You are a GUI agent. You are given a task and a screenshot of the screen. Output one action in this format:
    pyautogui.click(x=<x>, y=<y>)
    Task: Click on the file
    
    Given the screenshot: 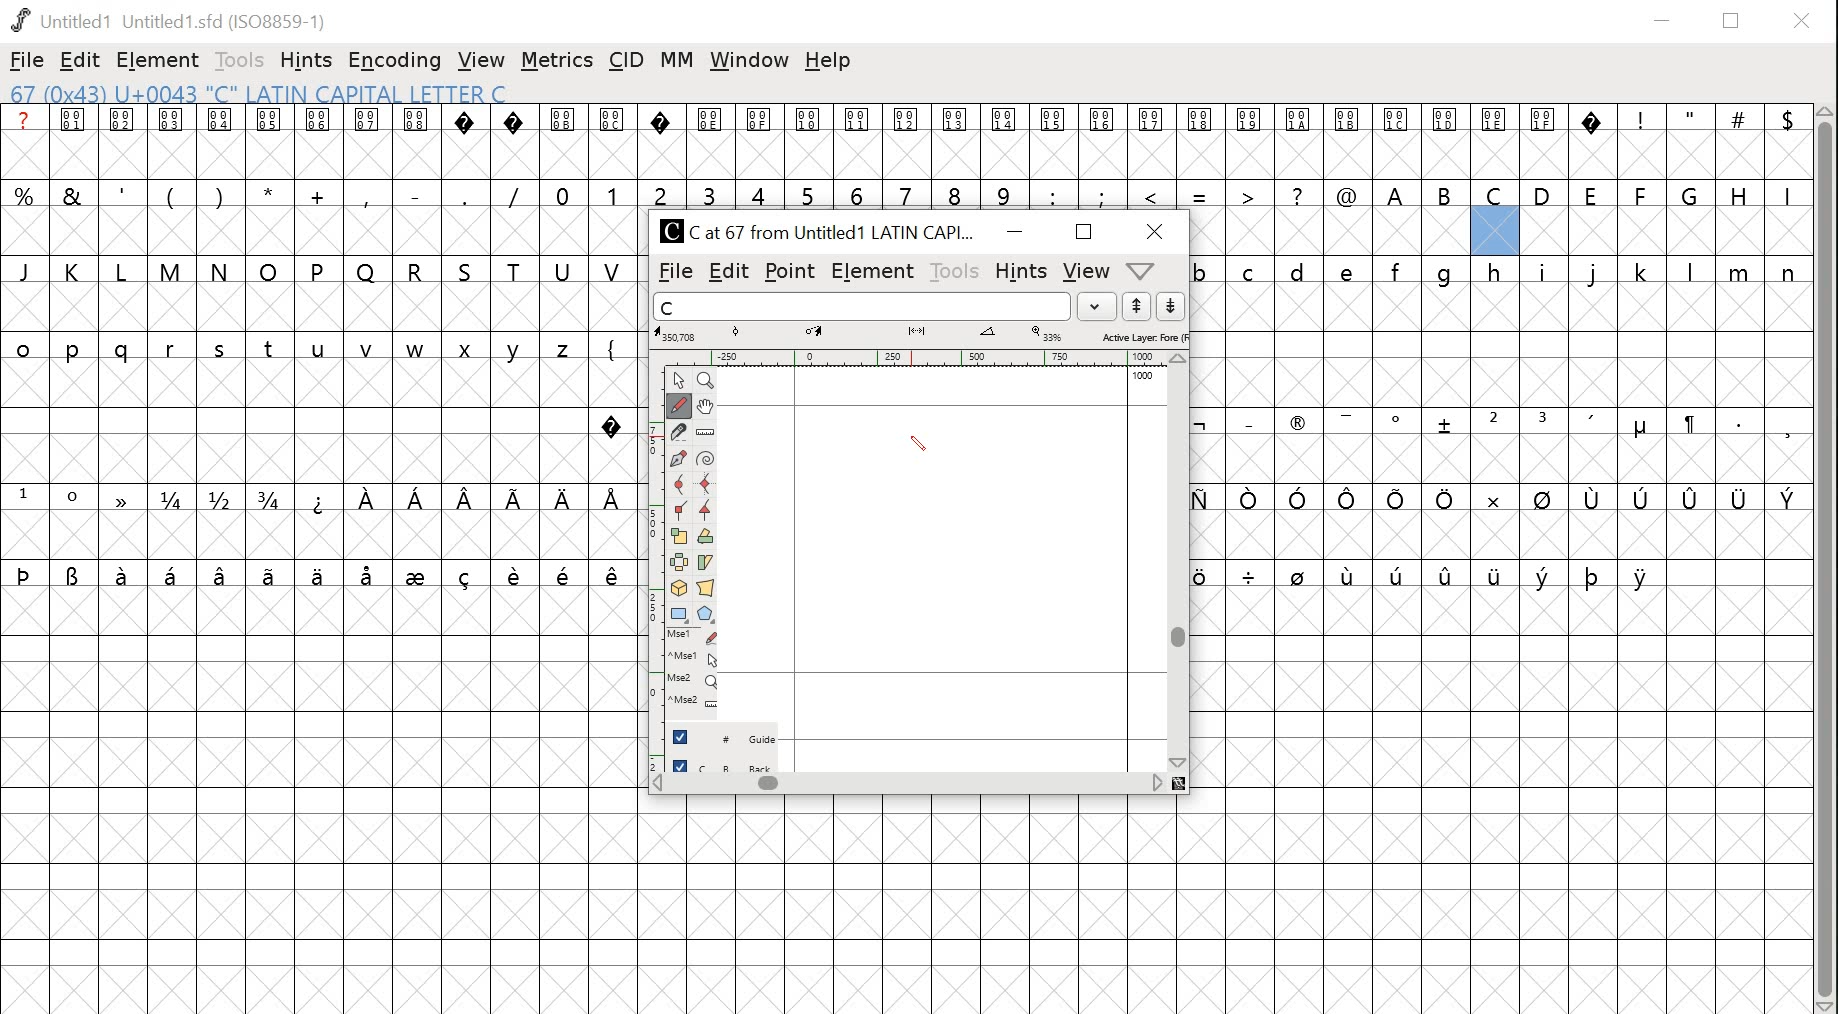 What is the action you would take?
    pyautogui.click(x=671, y=272)
    